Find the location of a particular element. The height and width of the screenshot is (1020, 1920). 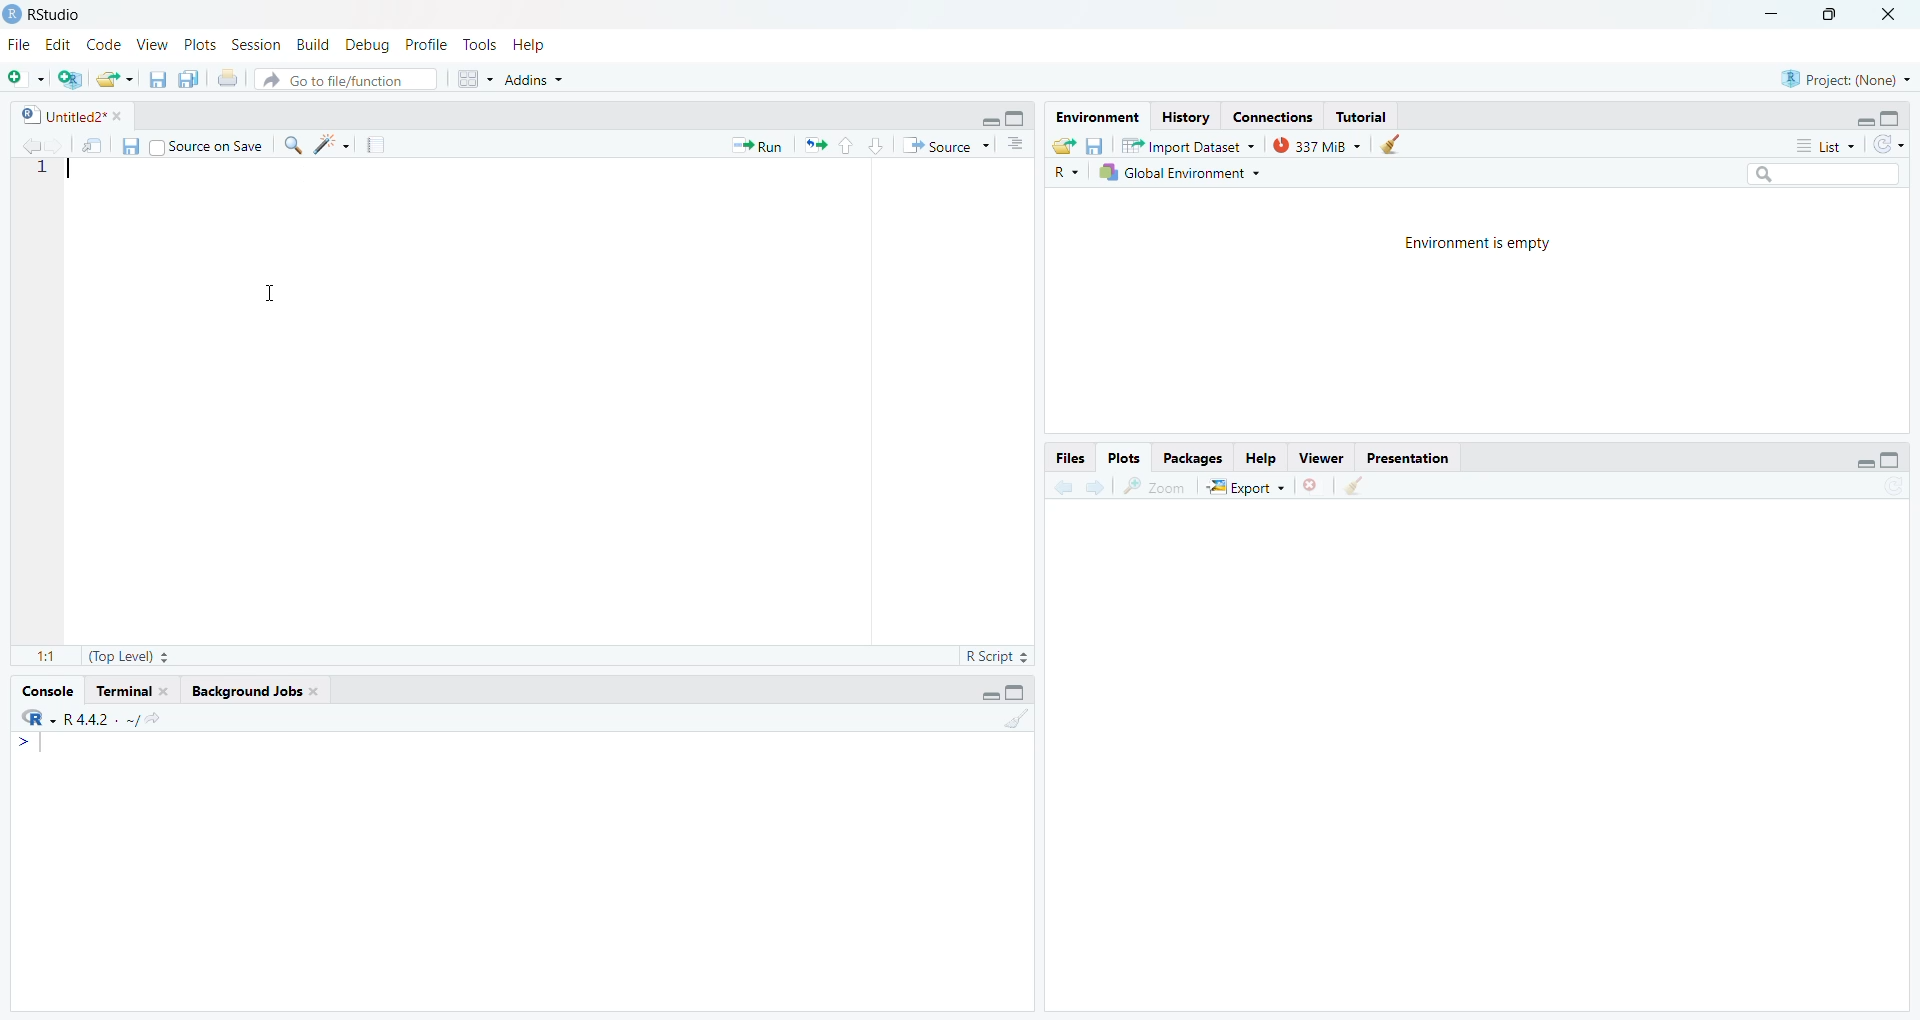

go forward is located at coordinates (1097, 488).